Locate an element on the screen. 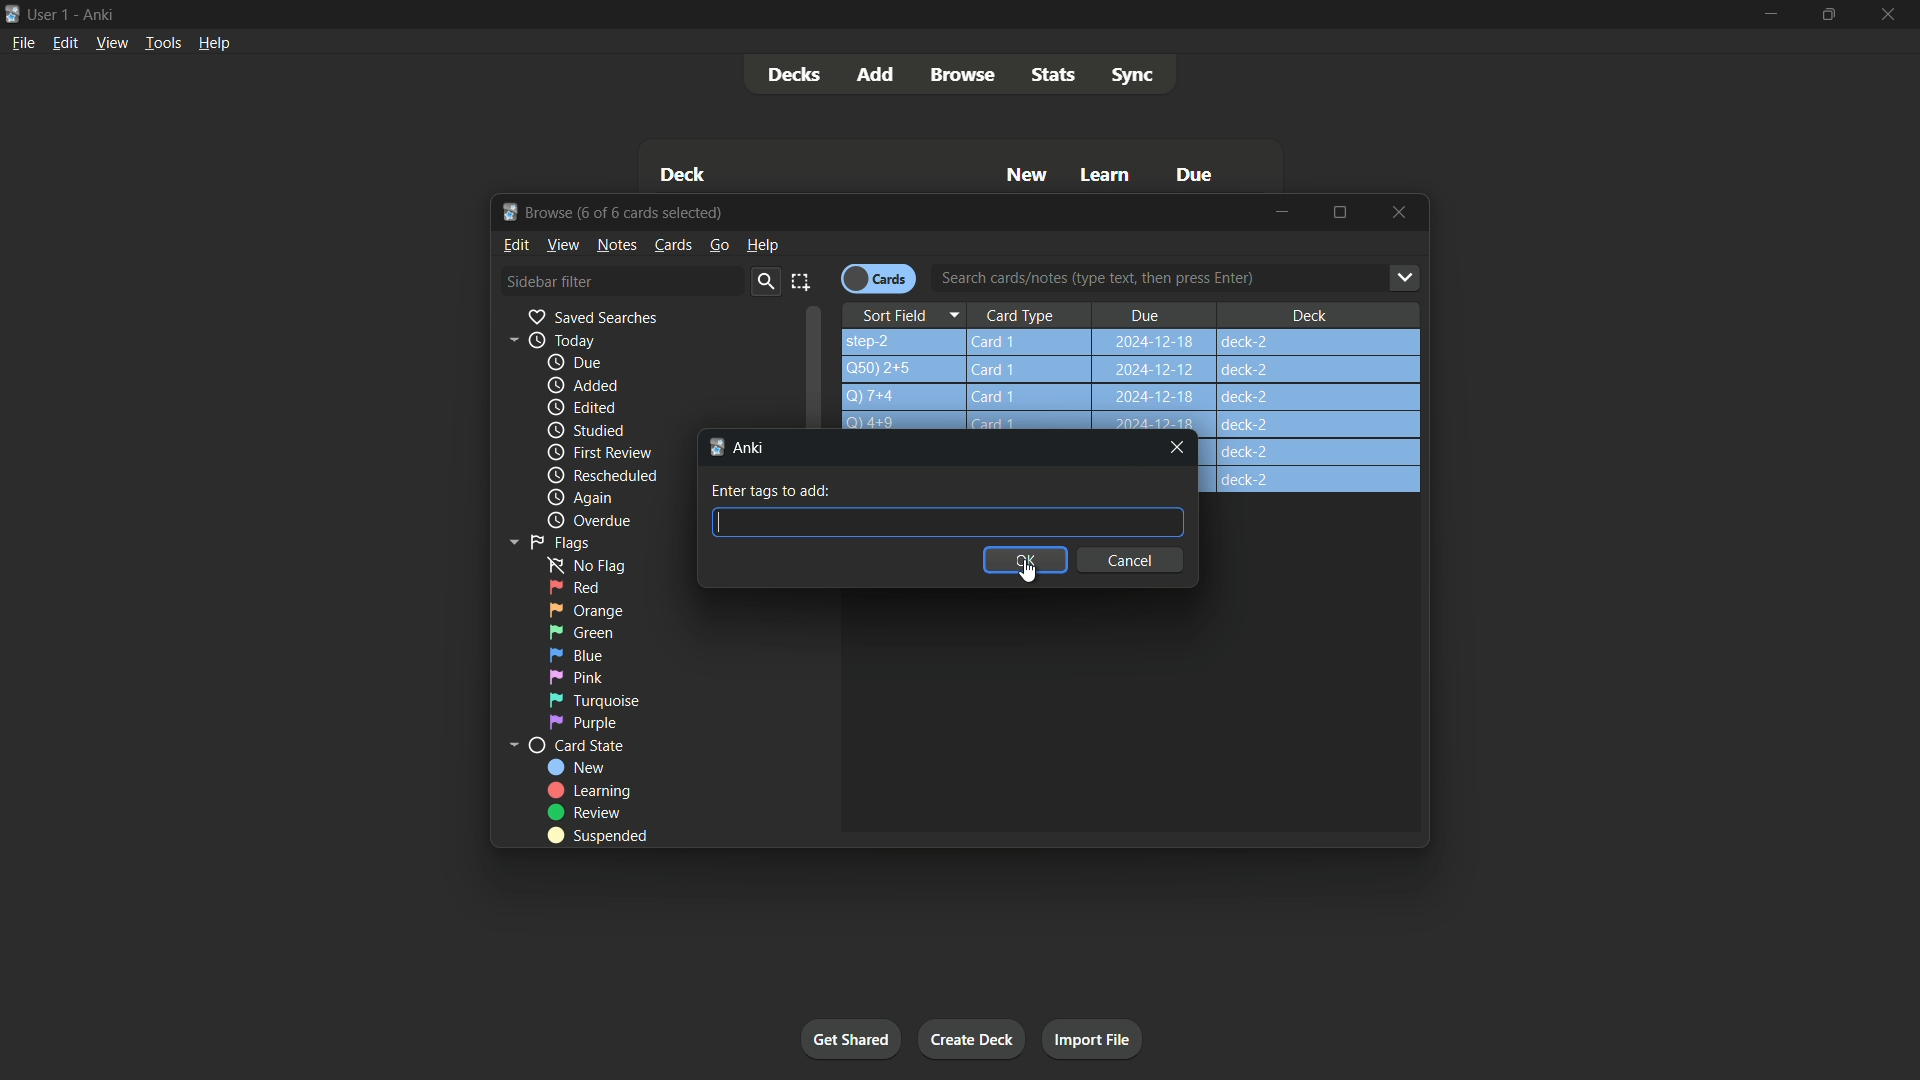 This screenshot has width=1920, height=1080. New is located at coordinates (1028, 176).